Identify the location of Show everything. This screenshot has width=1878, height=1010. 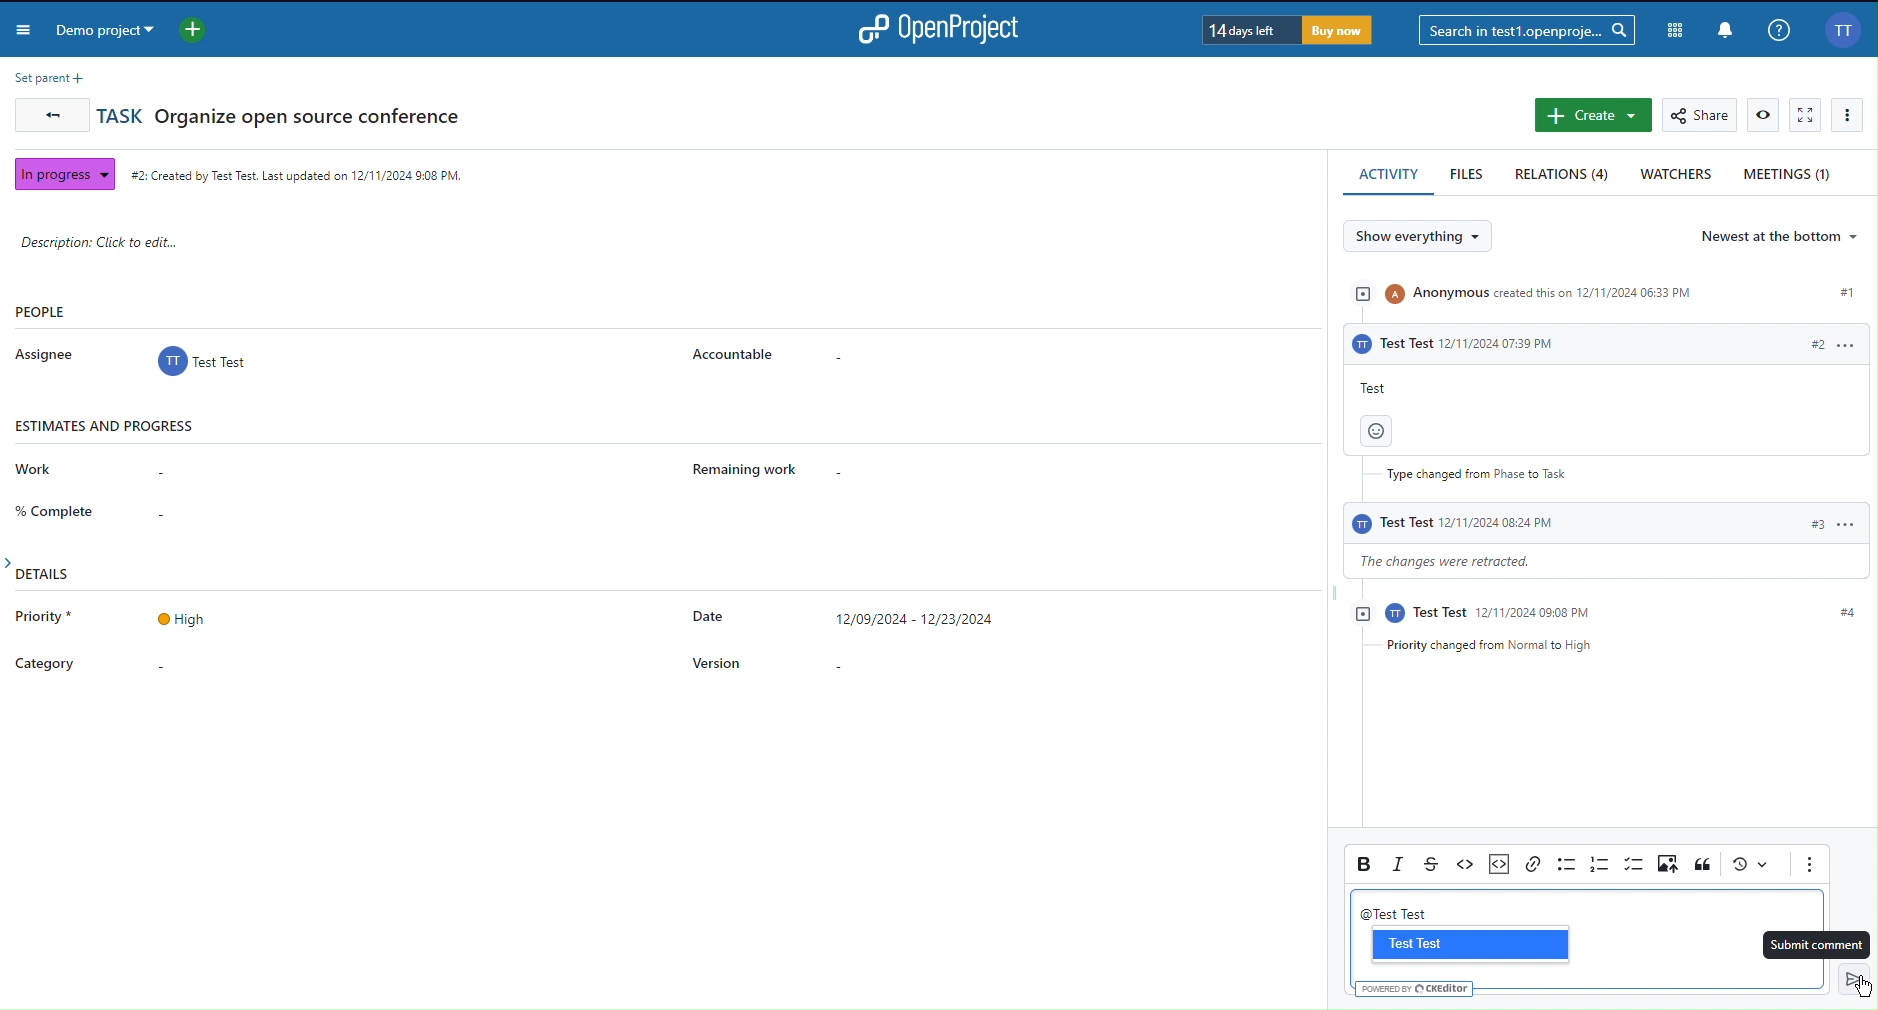
(1426, 237).